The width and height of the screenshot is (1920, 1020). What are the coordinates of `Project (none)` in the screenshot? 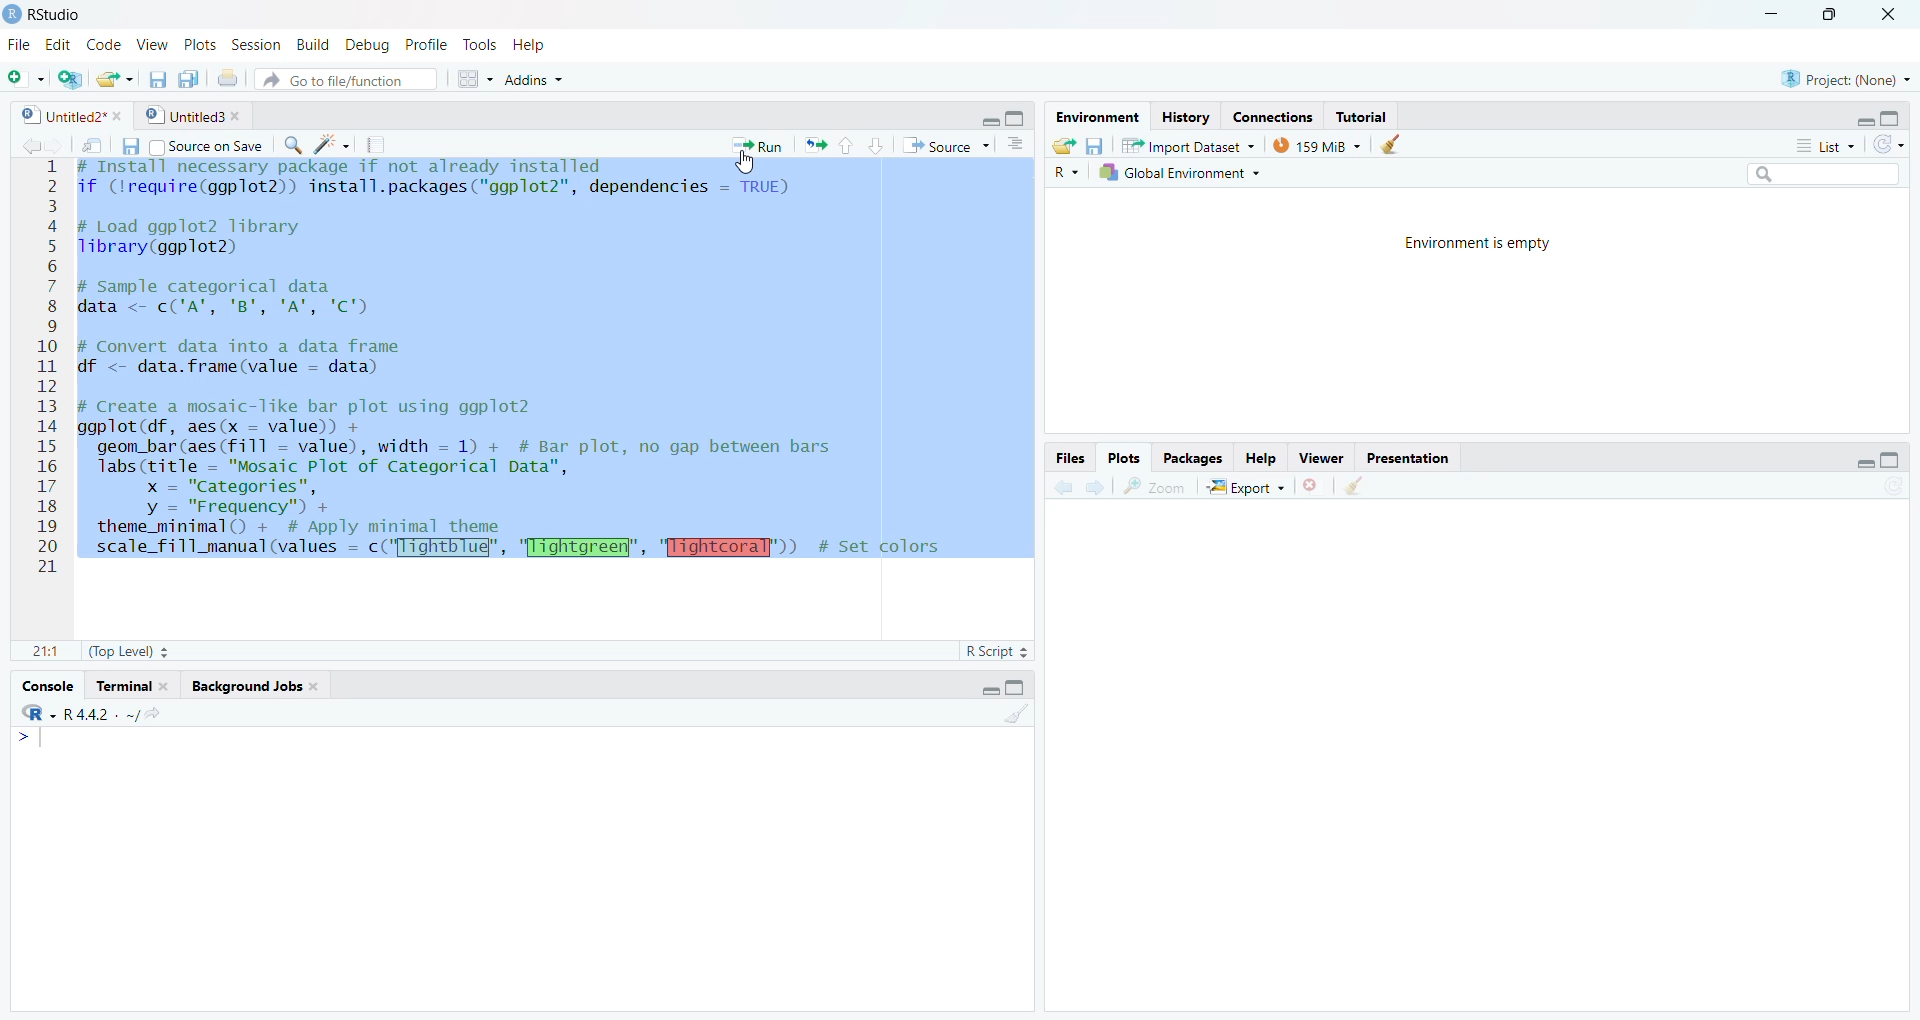 It's located at (1844, 77).